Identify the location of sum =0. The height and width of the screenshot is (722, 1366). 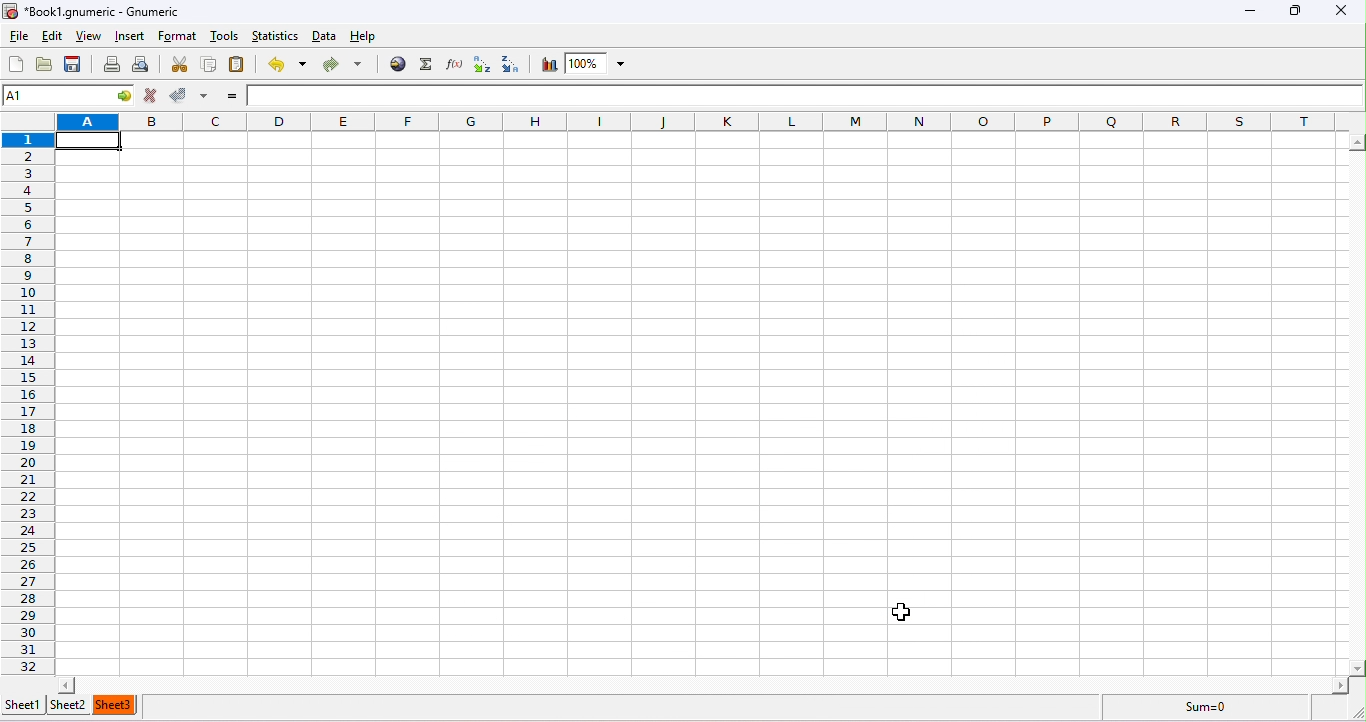
(1221, 710).